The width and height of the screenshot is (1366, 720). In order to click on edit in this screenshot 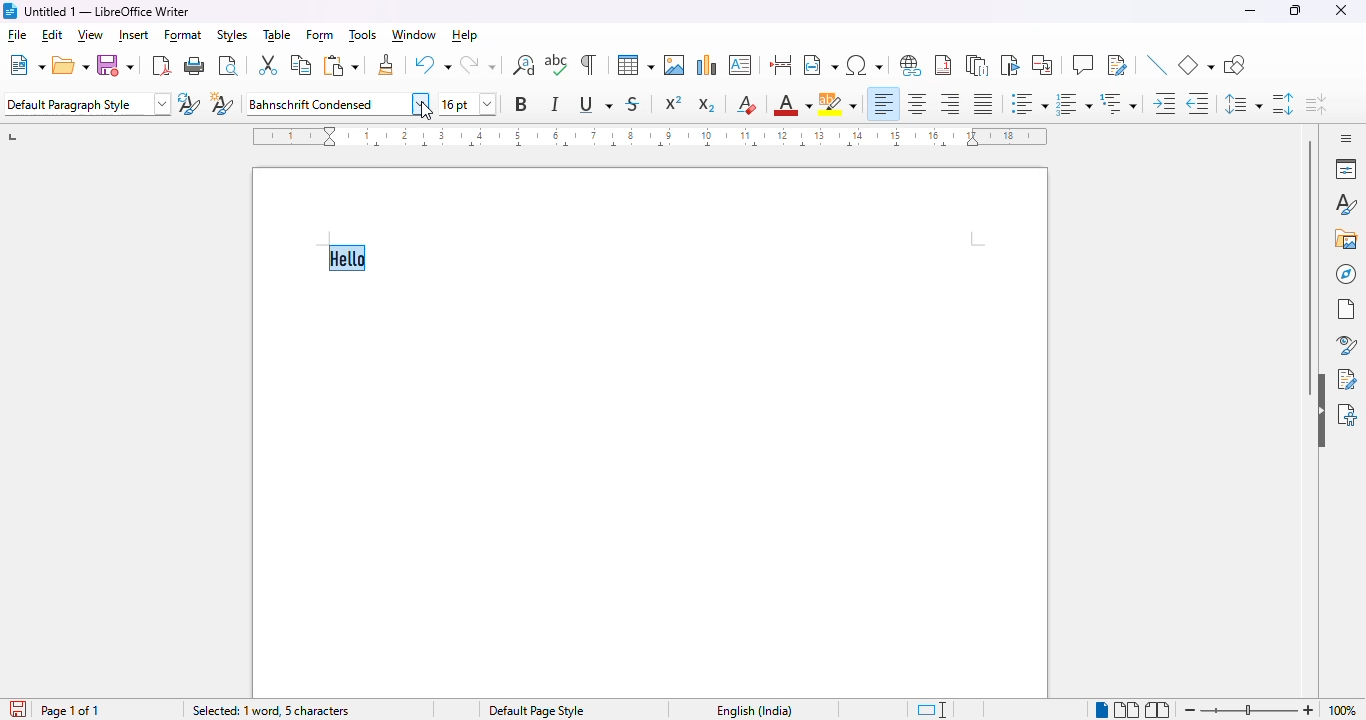, I will do `click(53, 35)`.